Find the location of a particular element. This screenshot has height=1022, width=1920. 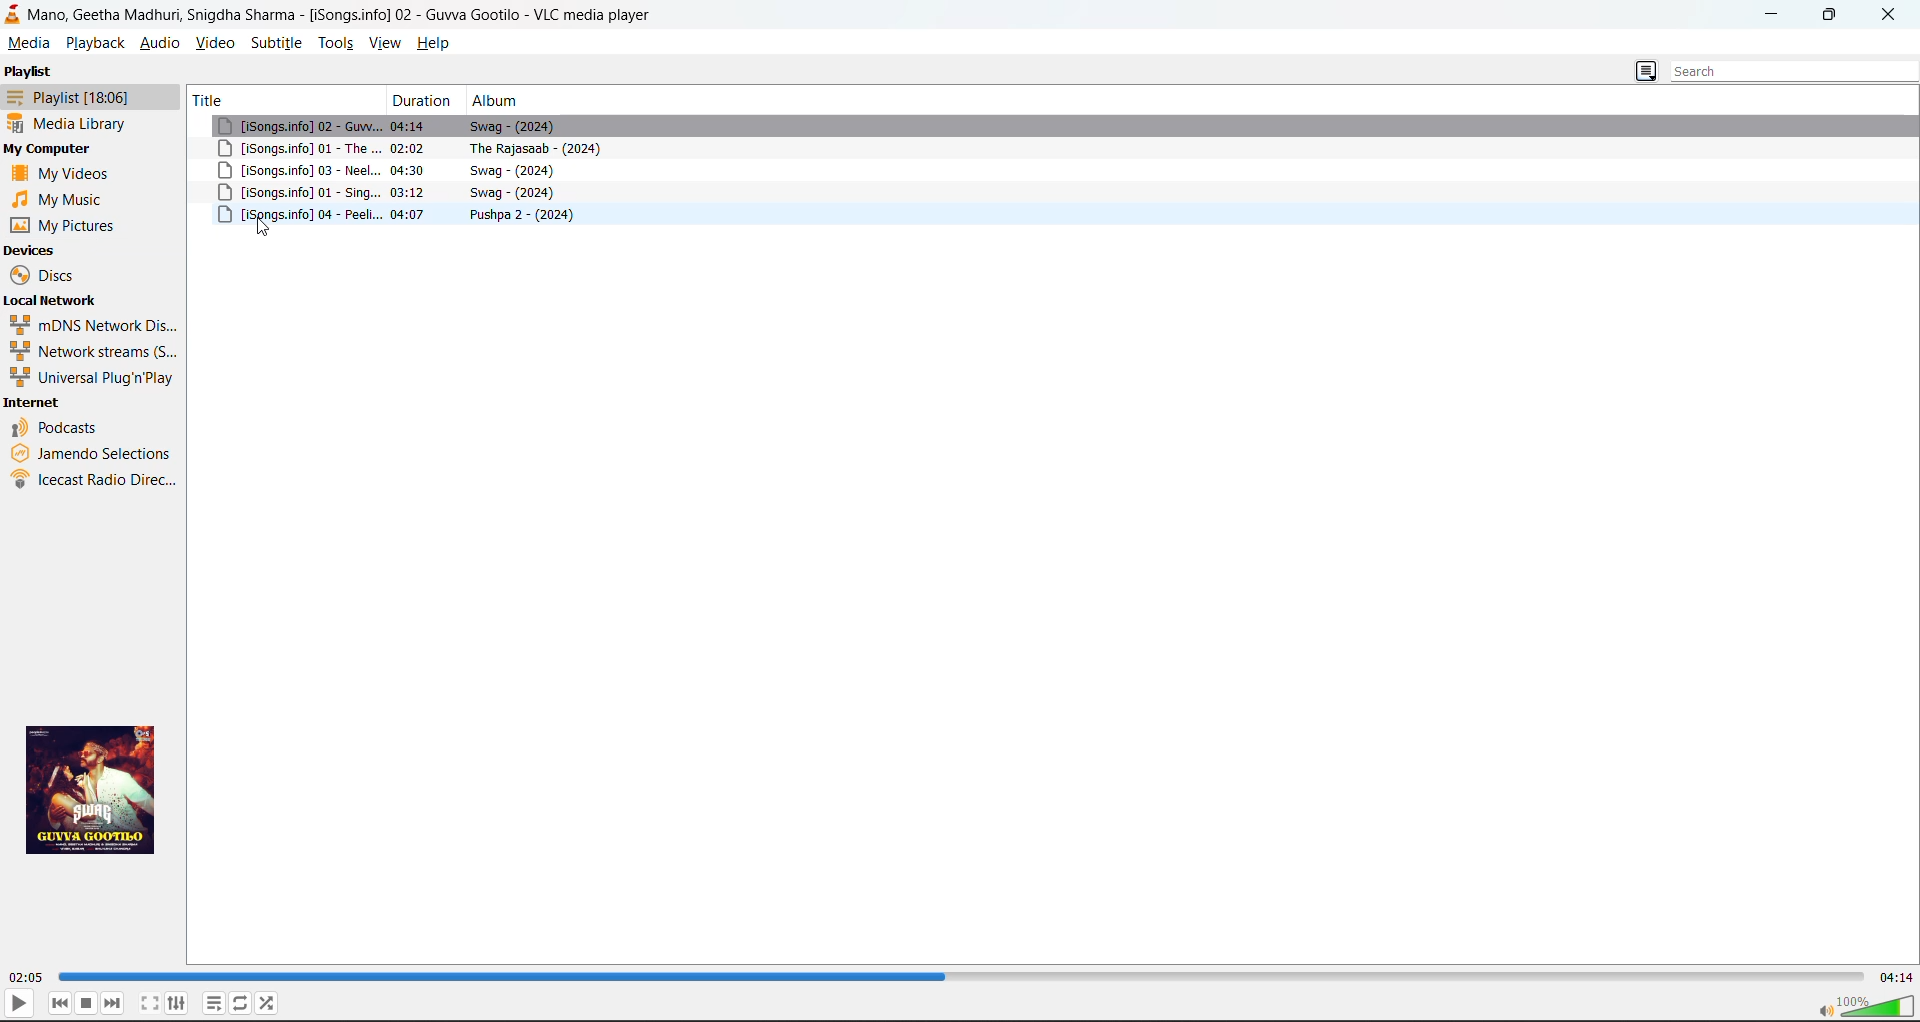

song is located at coordinates (1054, 215).